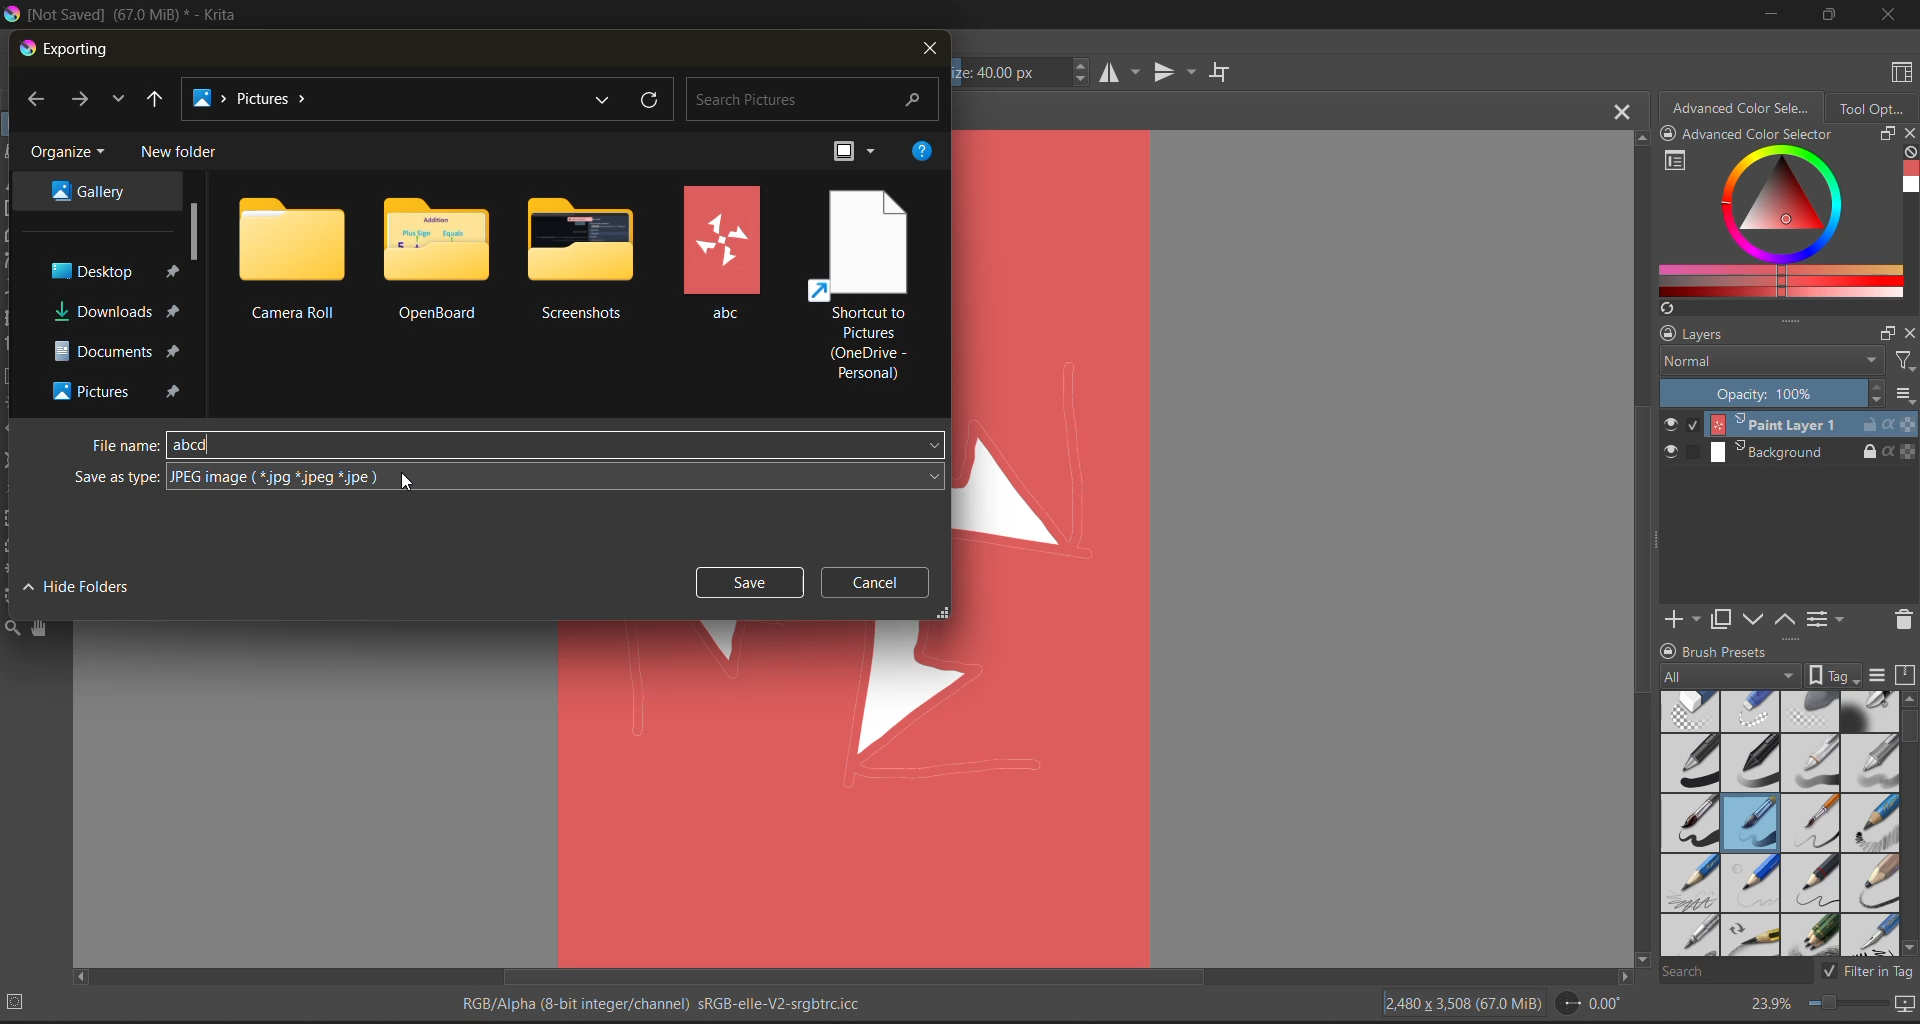 The height and width of the screenshot is (1024, 1920). I want to click on folders and files, so click(441, 256).